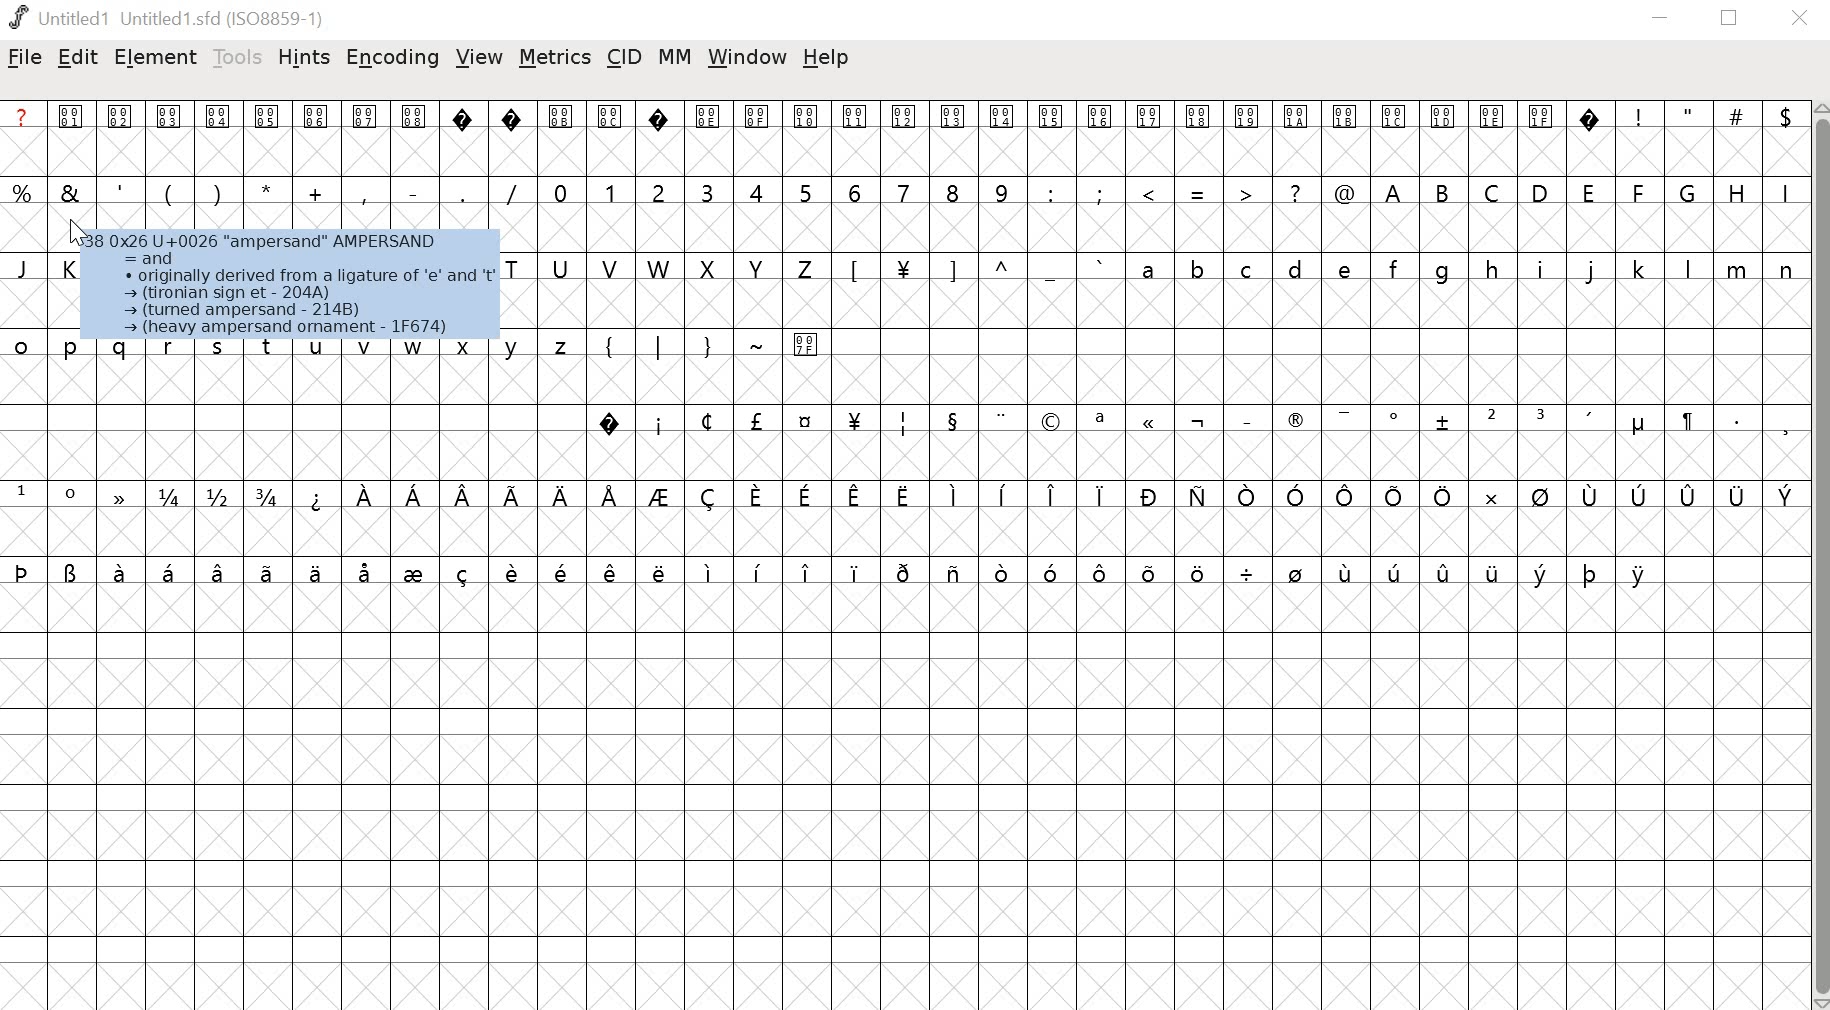 The height and width of the screenshot is (1010, 1830). I want to click on *, so click(267, 192).